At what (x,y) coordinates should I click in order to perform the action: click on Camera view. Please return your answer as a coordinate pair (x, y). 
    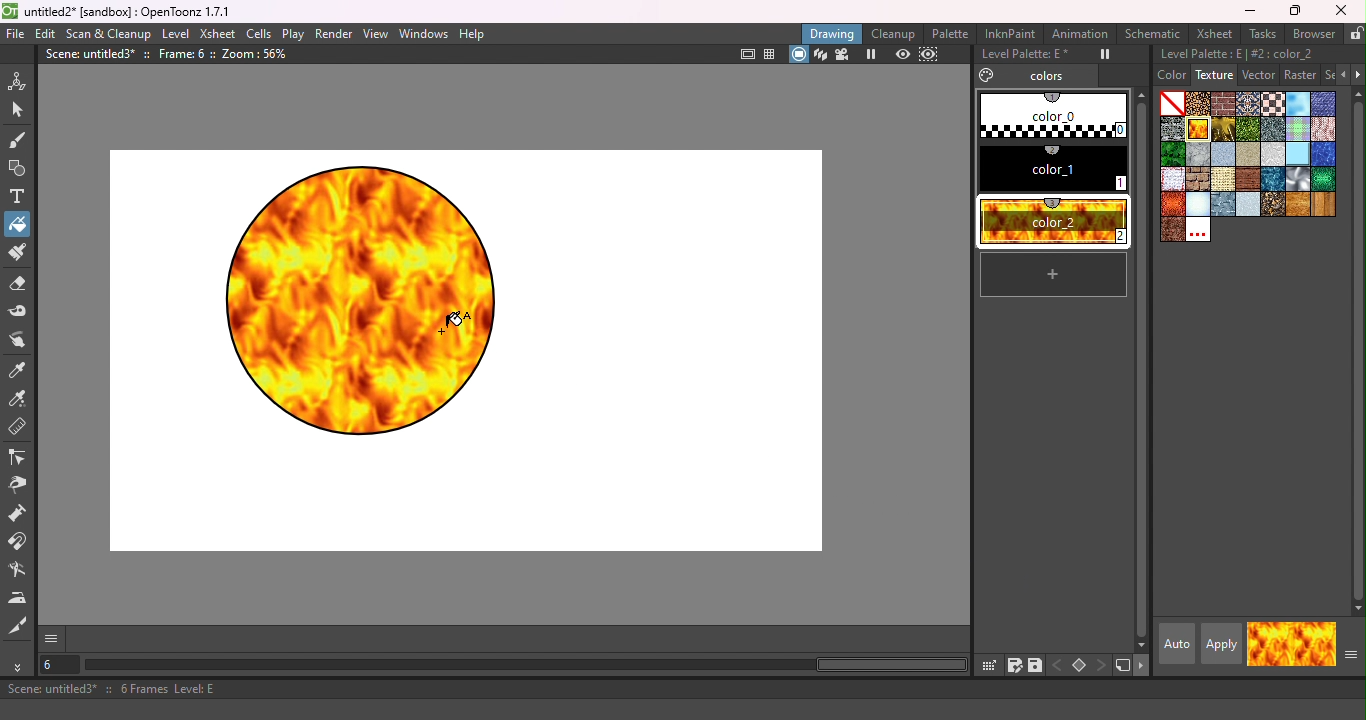
    Looking at the image, I should click on (845, 54).